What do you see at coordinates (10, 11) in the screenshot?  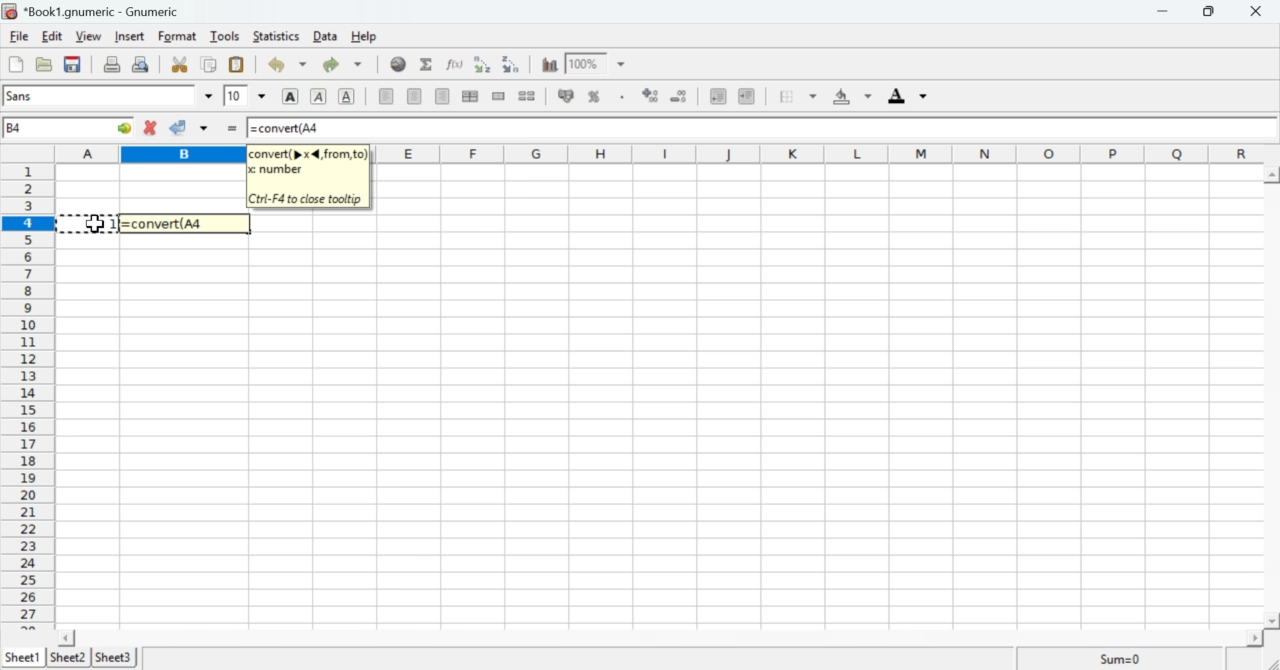 I see `icon` at bounding box center [10, 11].